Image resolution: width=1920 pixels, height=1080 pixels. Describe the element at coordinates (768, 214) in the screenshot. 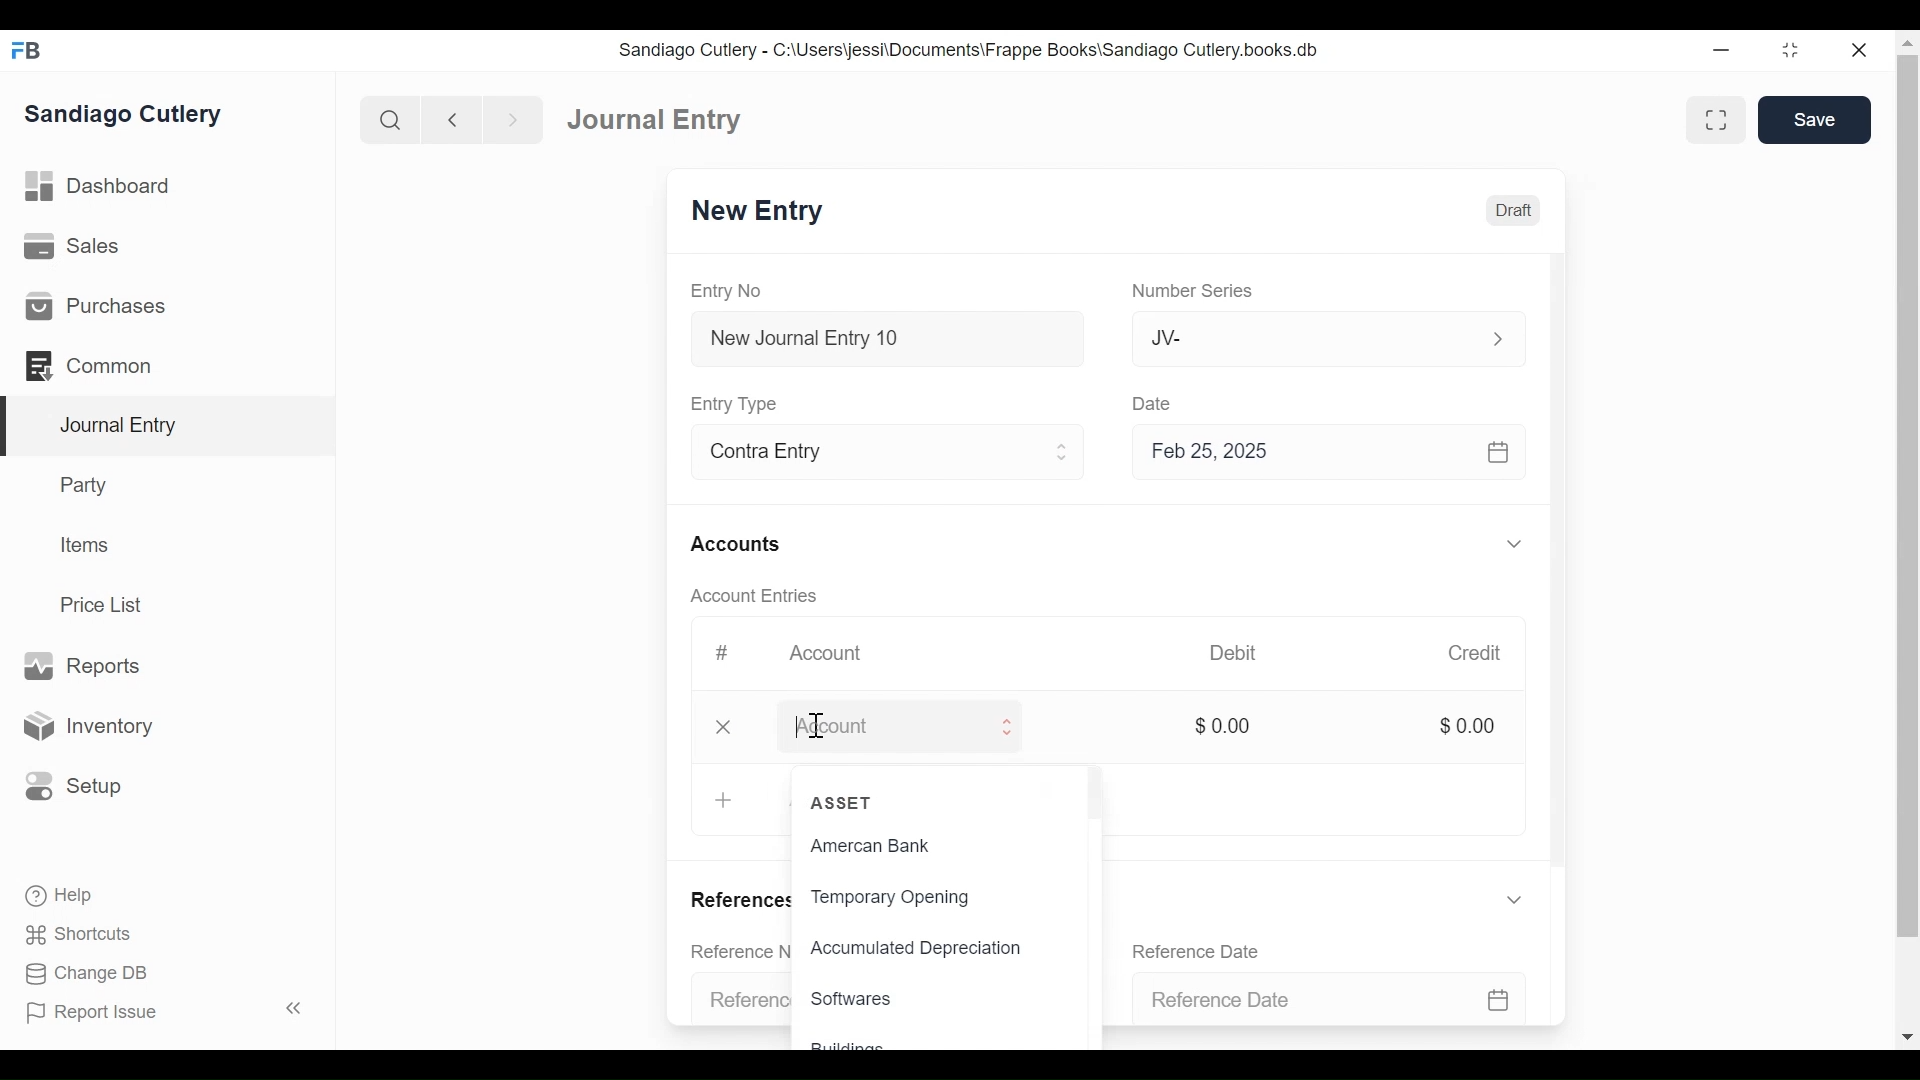

I see `New Entry` at that location.